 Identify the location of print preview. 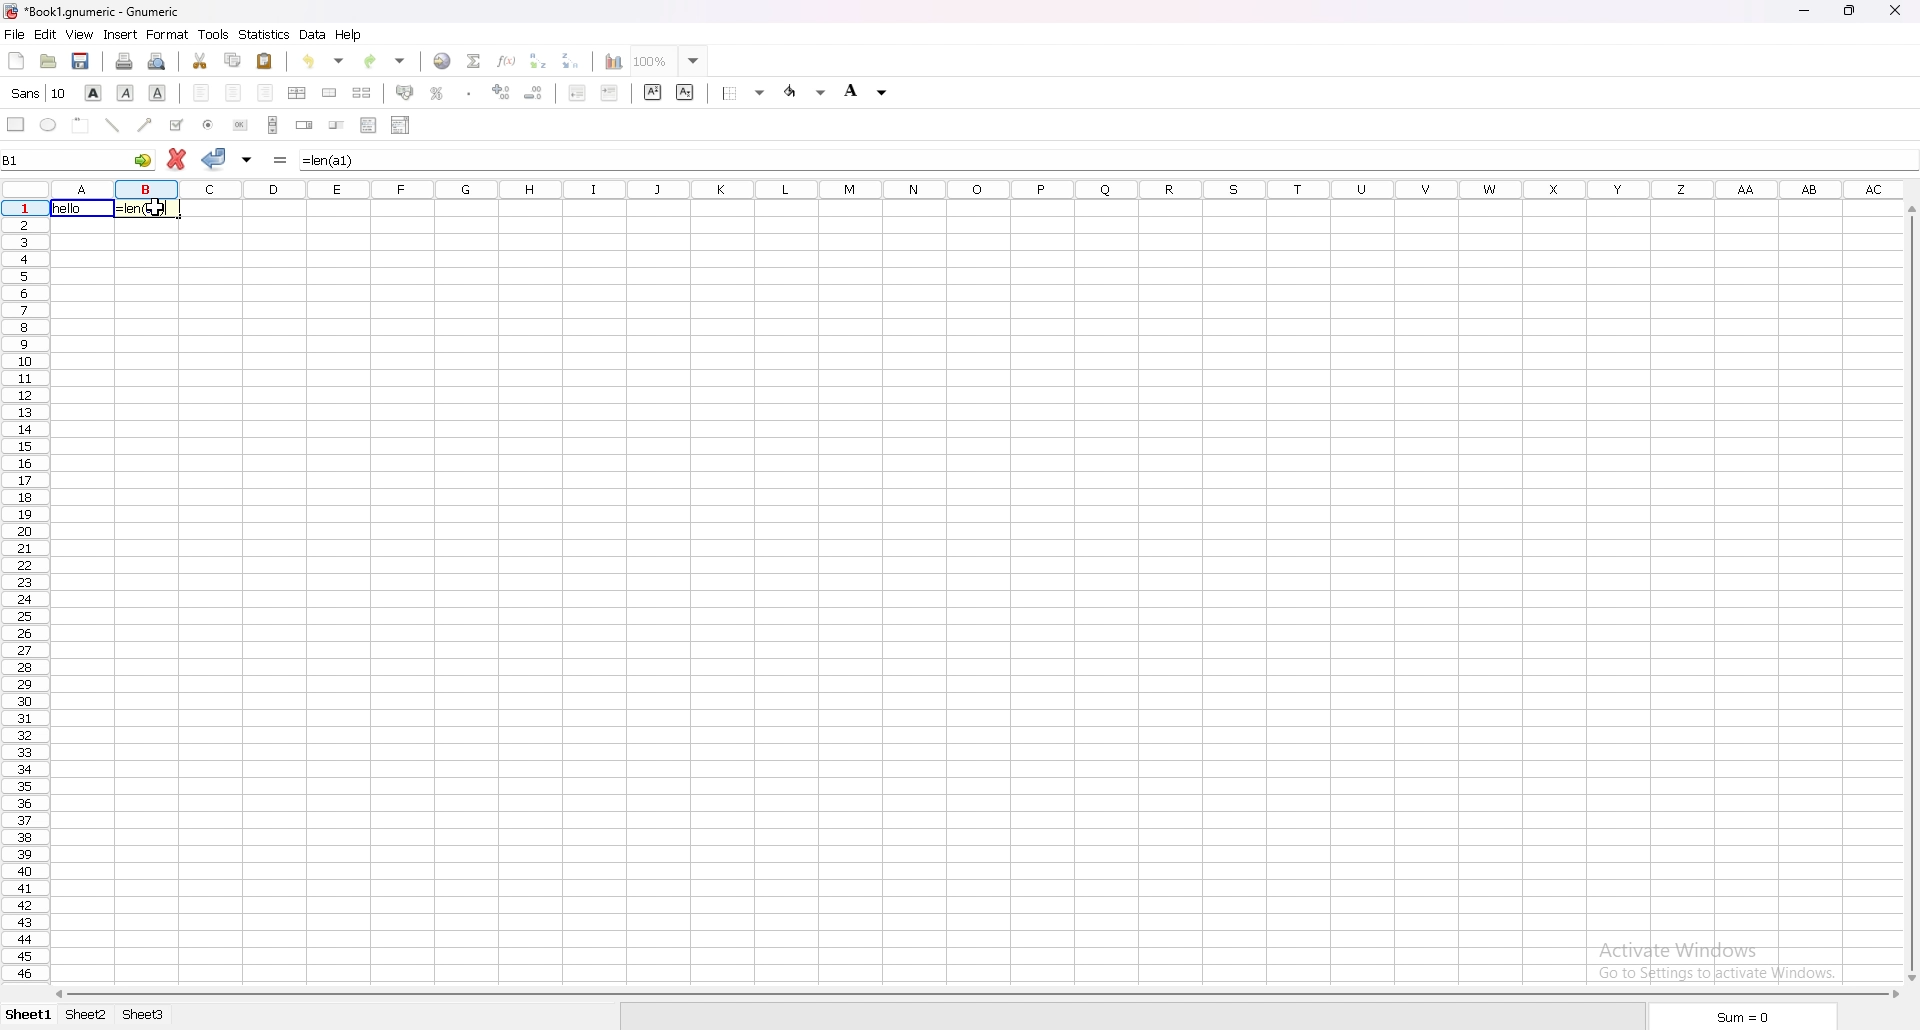
(157, 61).